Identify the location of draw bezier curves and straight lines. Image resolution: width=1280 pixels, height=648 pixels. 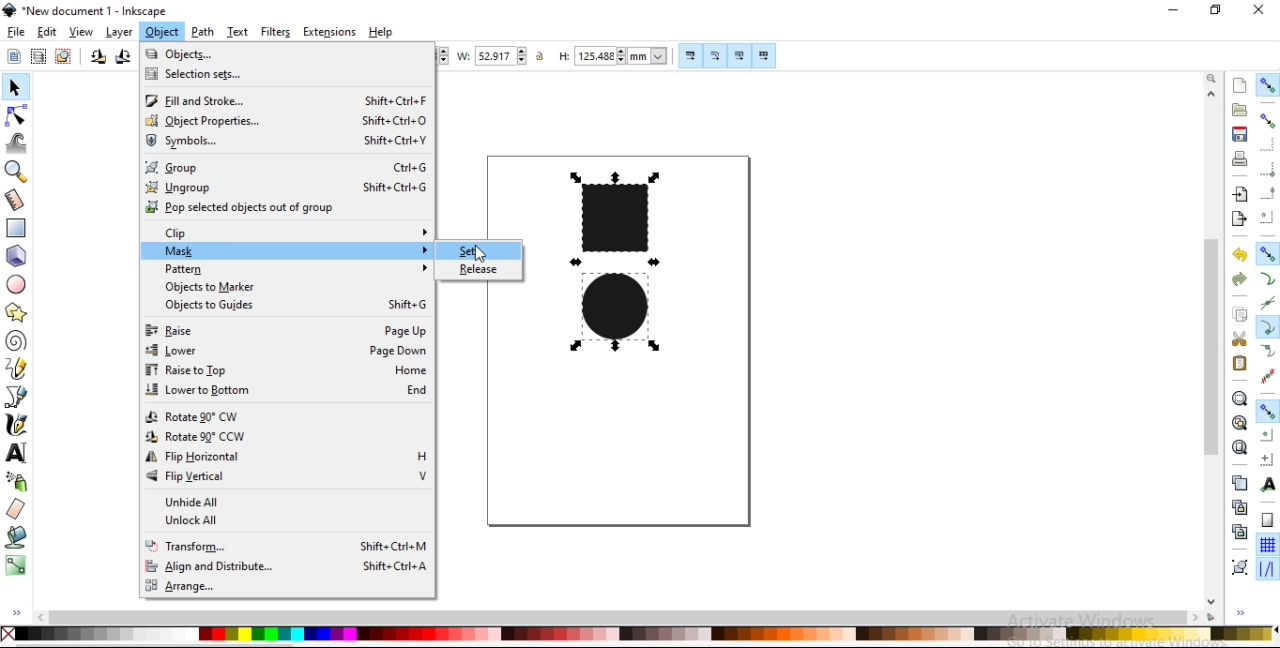
(17, 398).